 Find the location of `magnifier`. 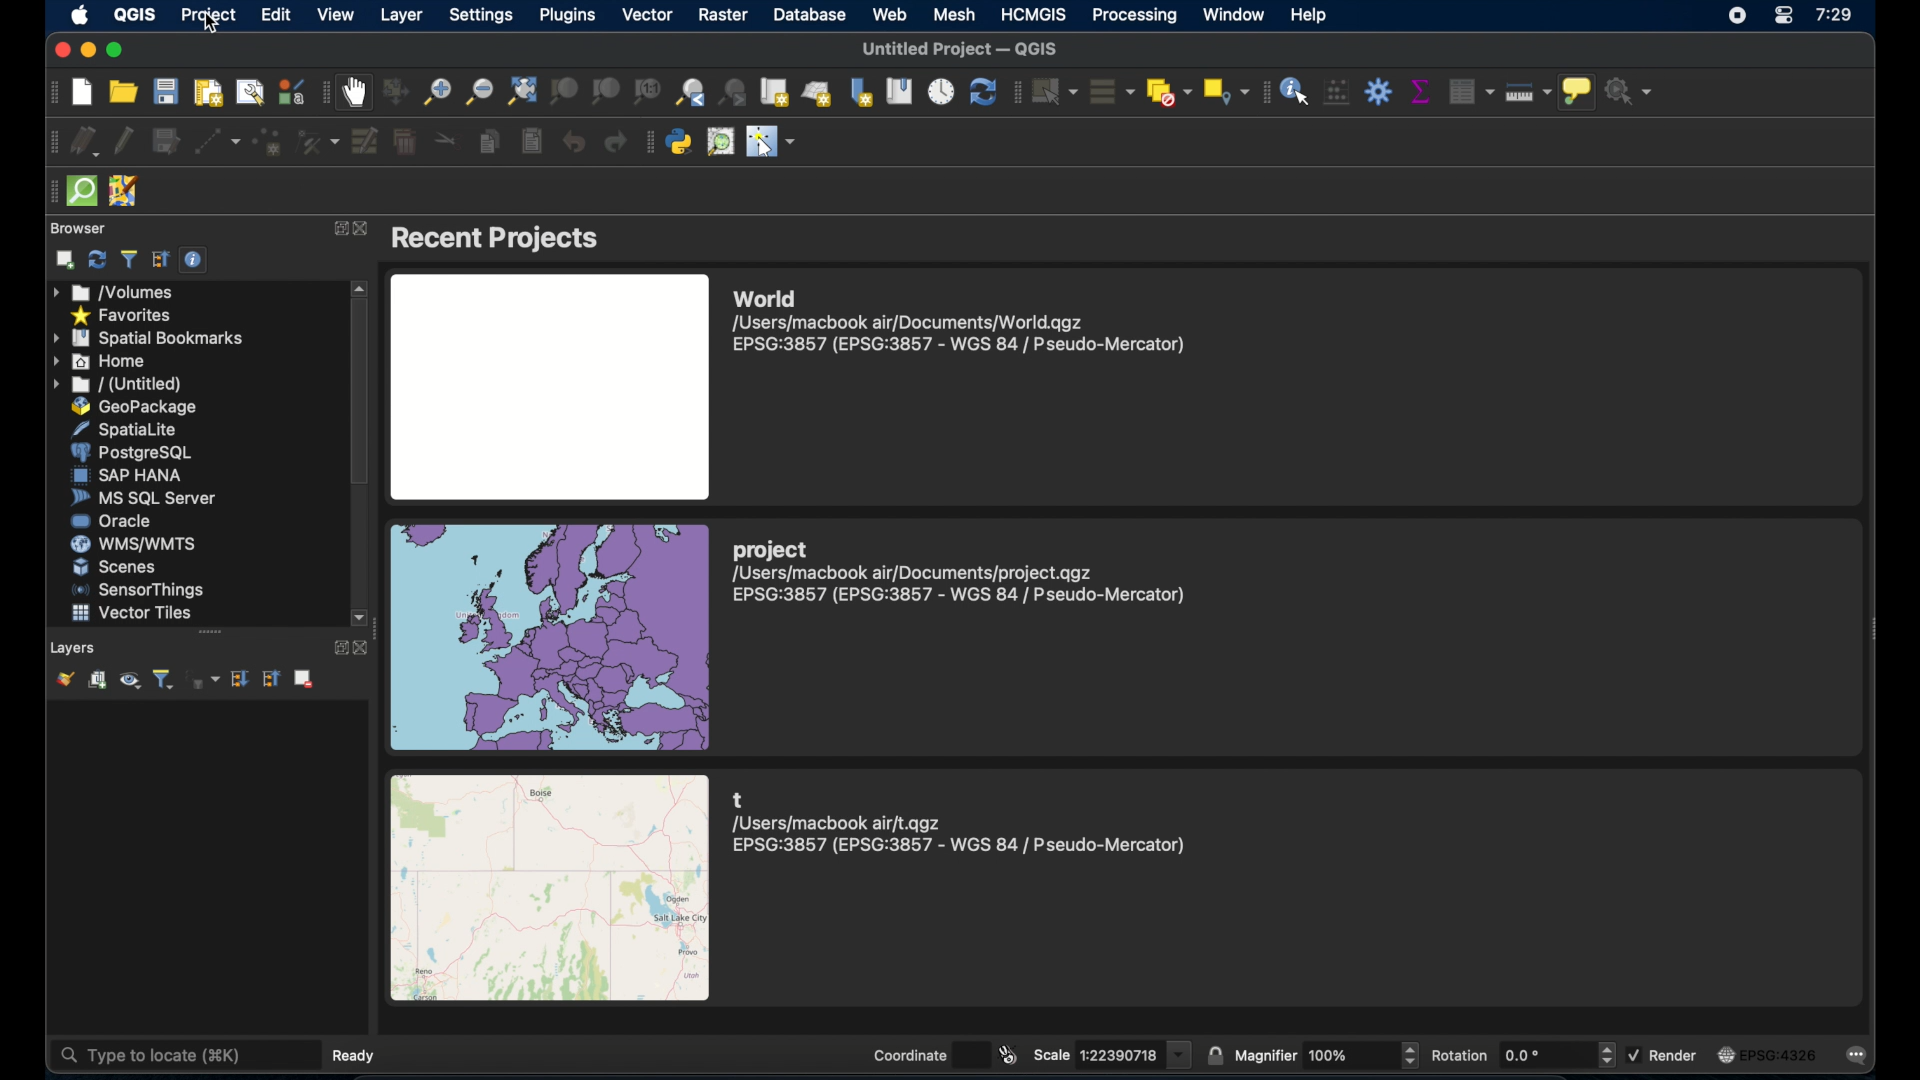

magnifier is located at coordinates (1267, 1056).